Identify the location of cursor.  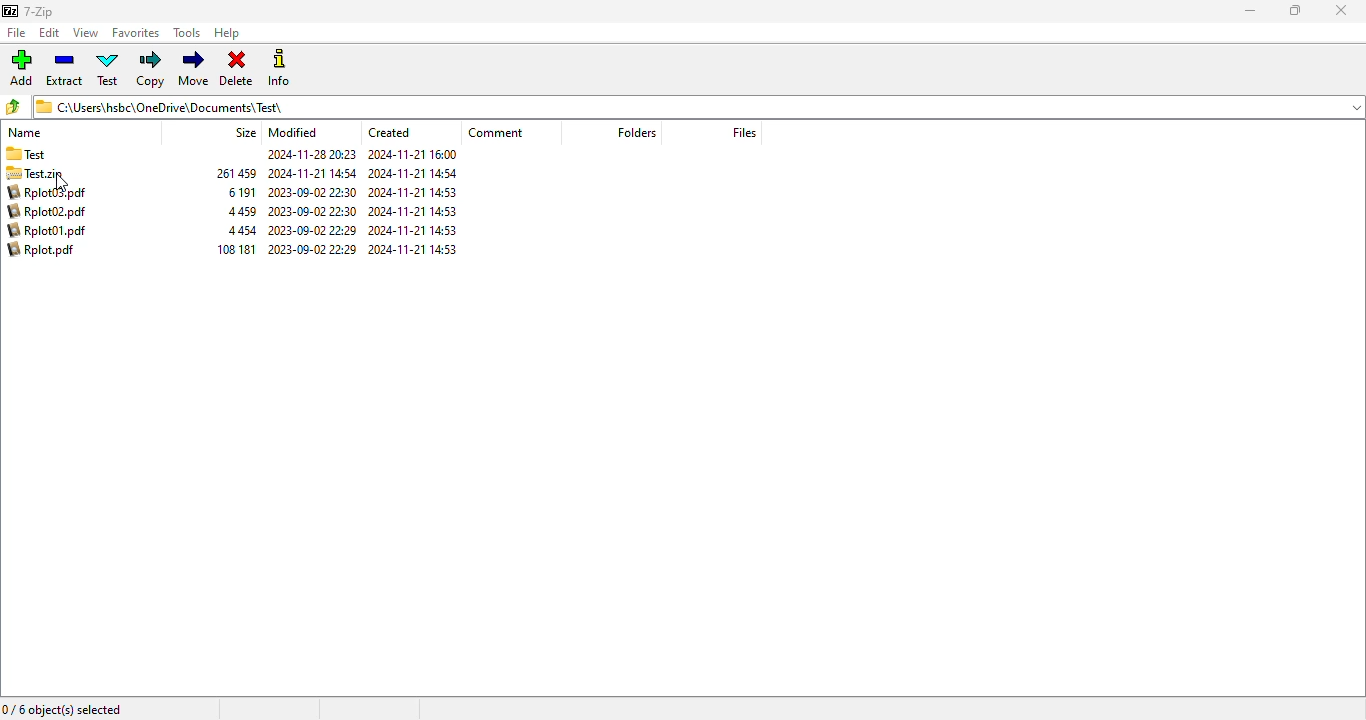
(62, 183).